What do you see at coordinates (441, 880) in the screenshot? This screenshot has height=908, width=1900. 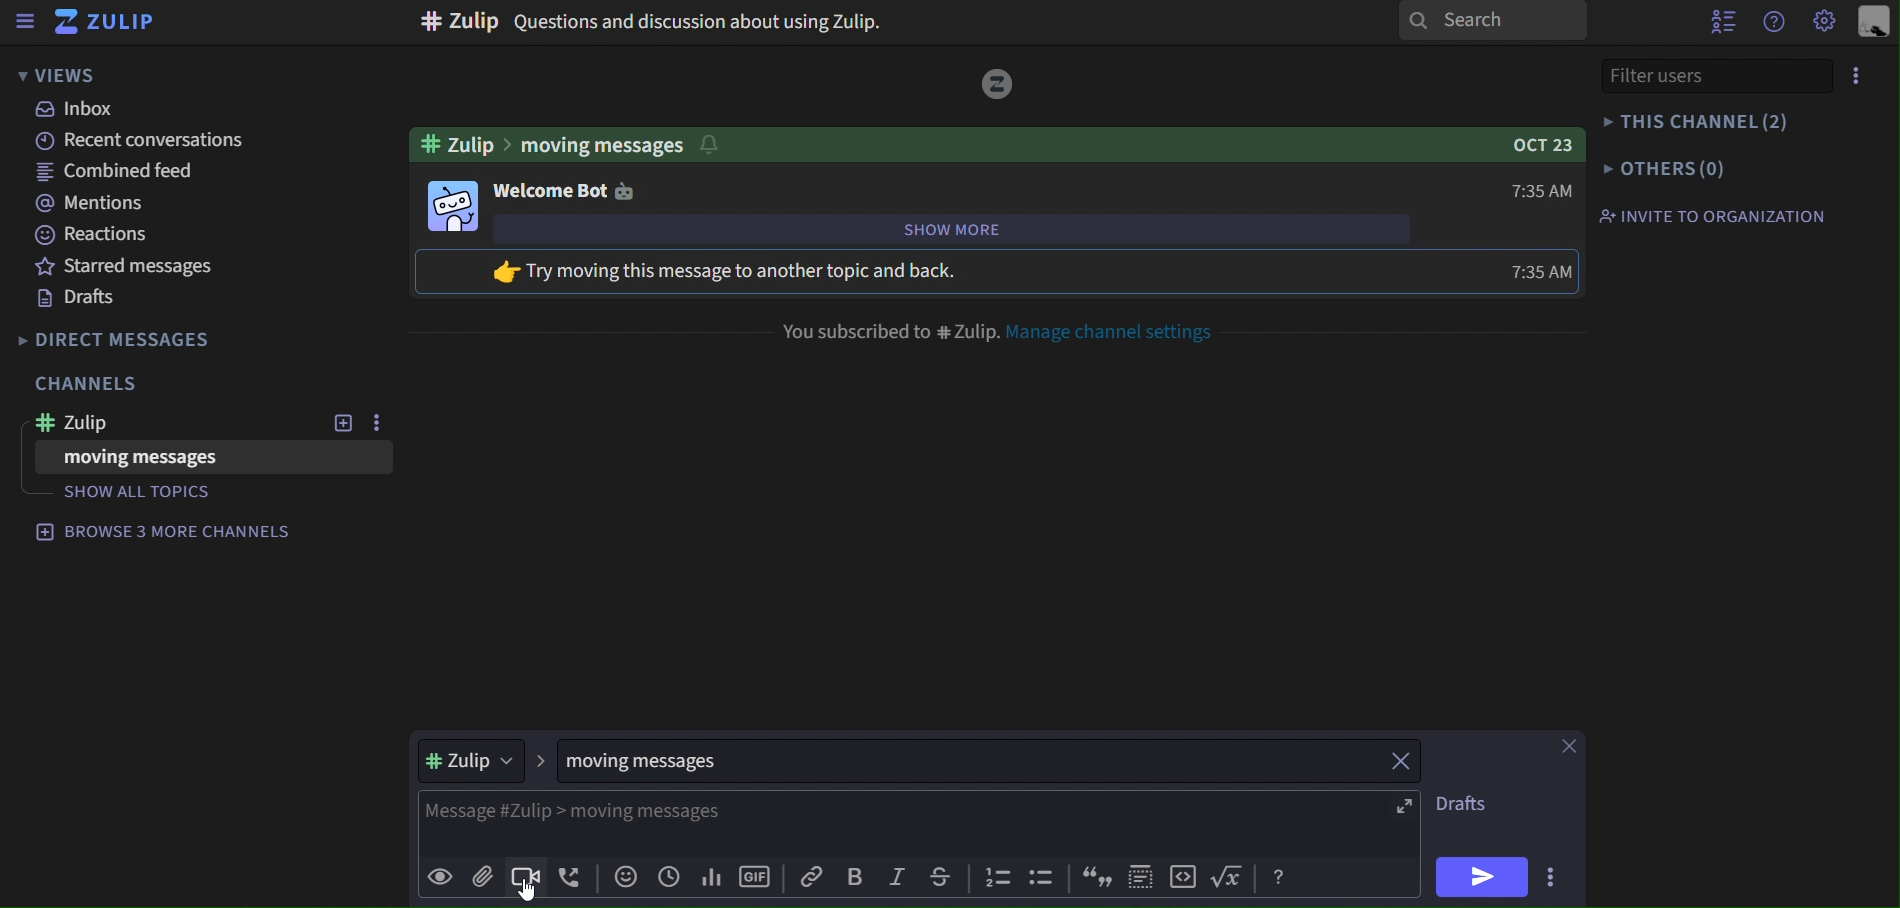 I see `preview` at bounding box center [441, 880].